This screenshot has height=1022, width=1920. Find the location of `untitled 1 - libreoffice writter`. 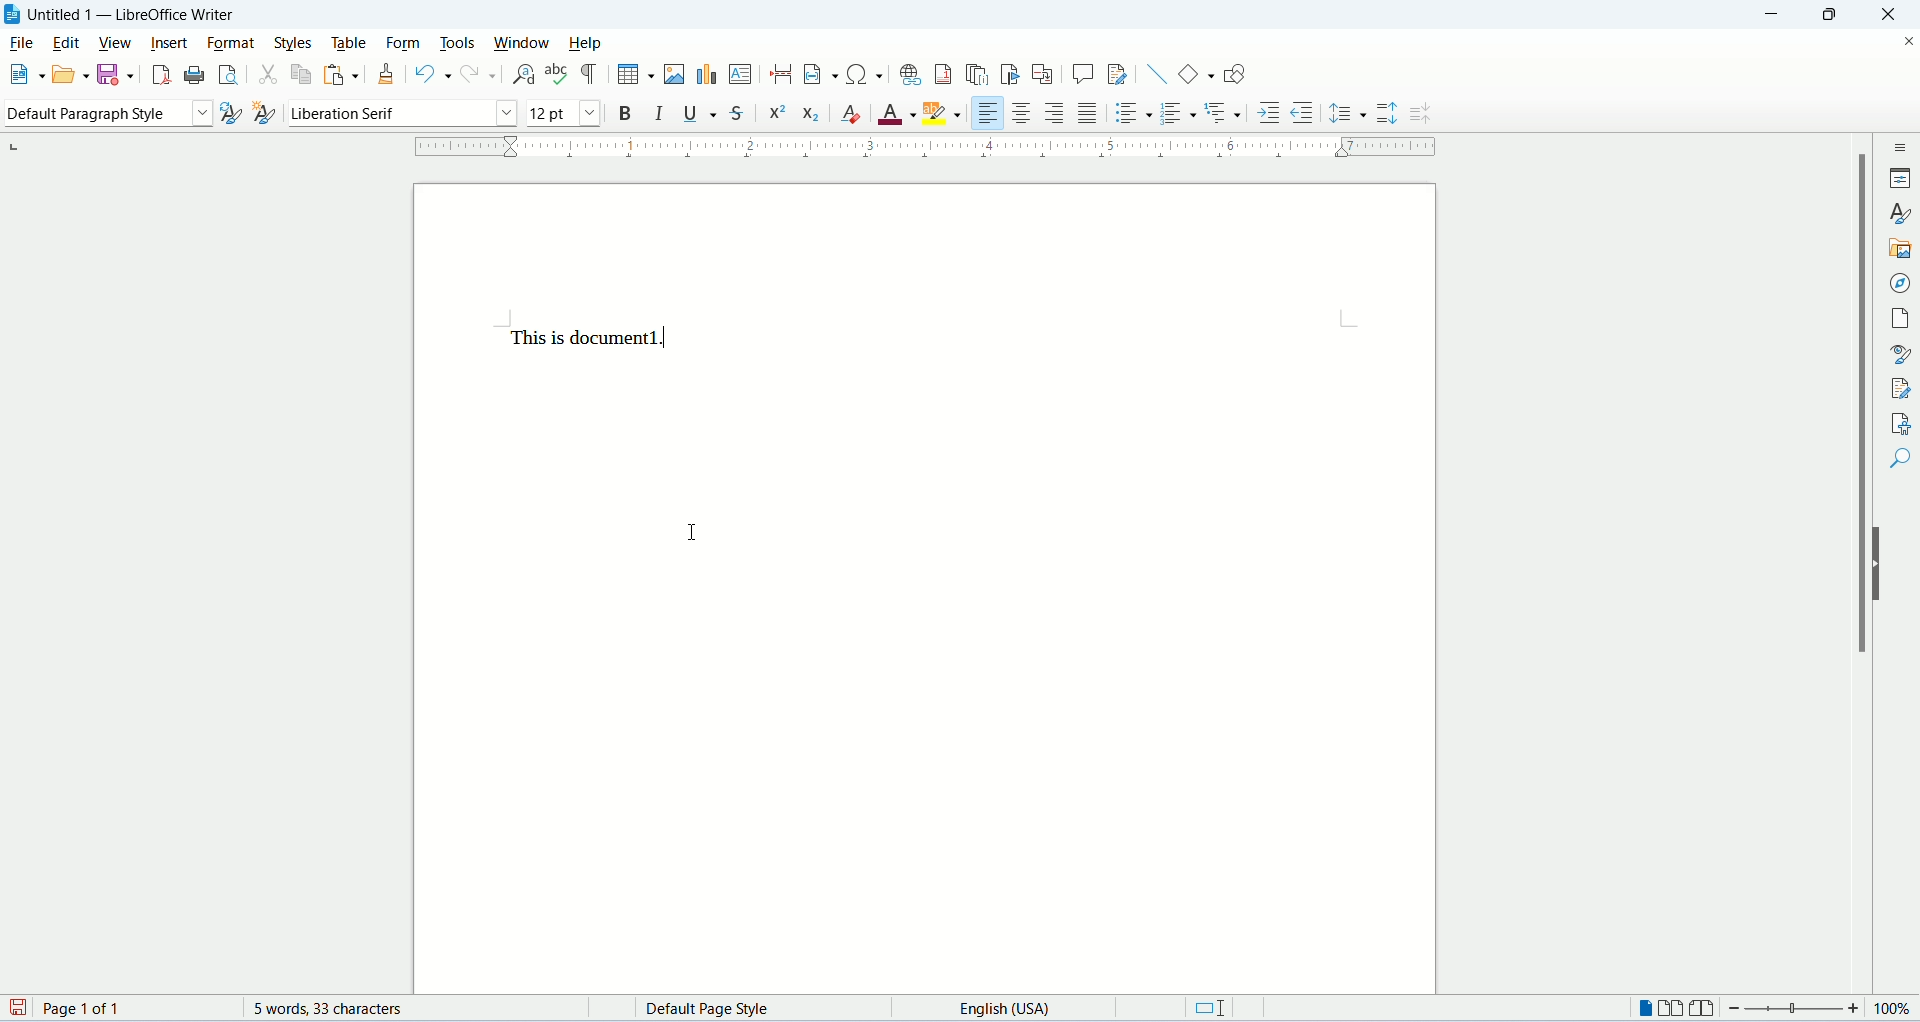

untitled 1 - libreoffice writter is located at coordinates (137, 15).